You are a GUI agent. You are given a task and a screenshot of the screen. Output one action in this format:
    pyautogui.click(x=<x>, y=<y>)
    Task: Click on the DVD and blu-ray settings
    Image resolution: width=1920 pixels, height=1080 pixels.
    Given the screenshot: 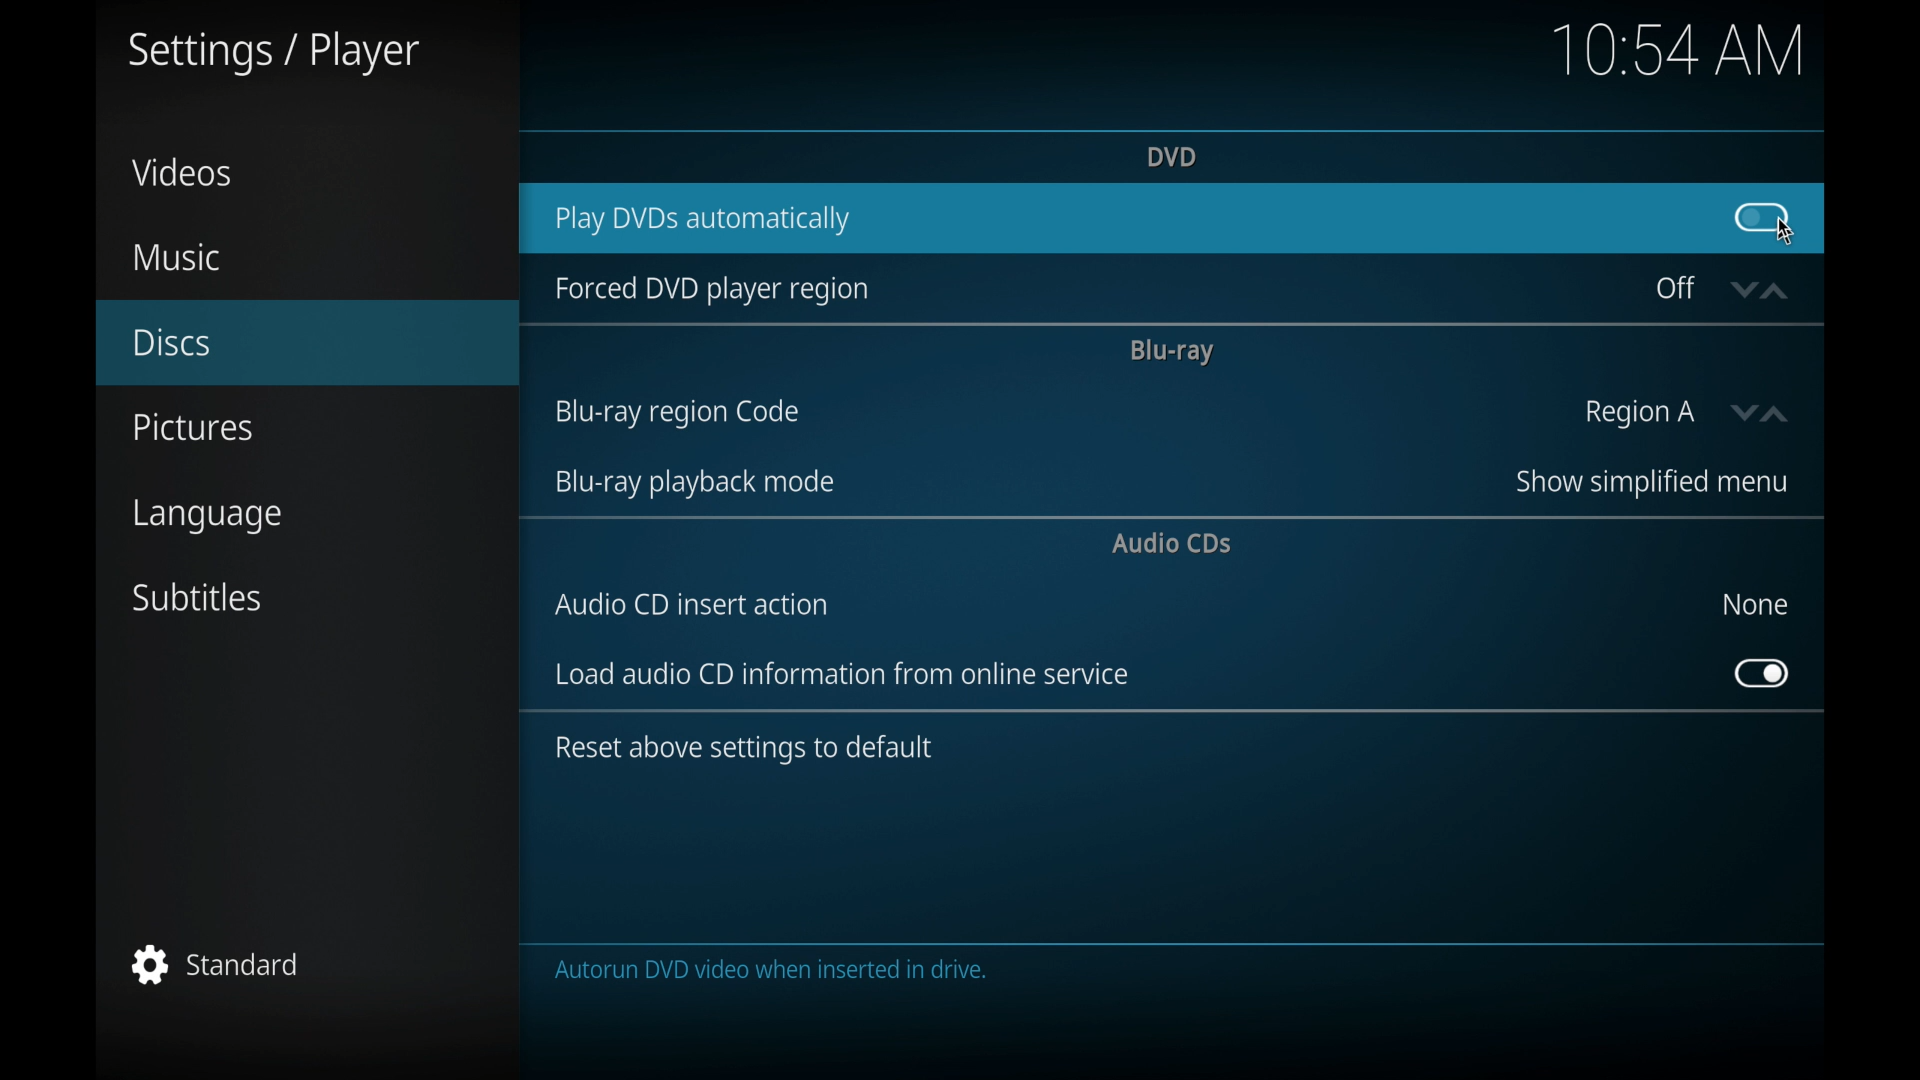 What is the action you would take?
    pyautogui.click(x=949, y=971)
    